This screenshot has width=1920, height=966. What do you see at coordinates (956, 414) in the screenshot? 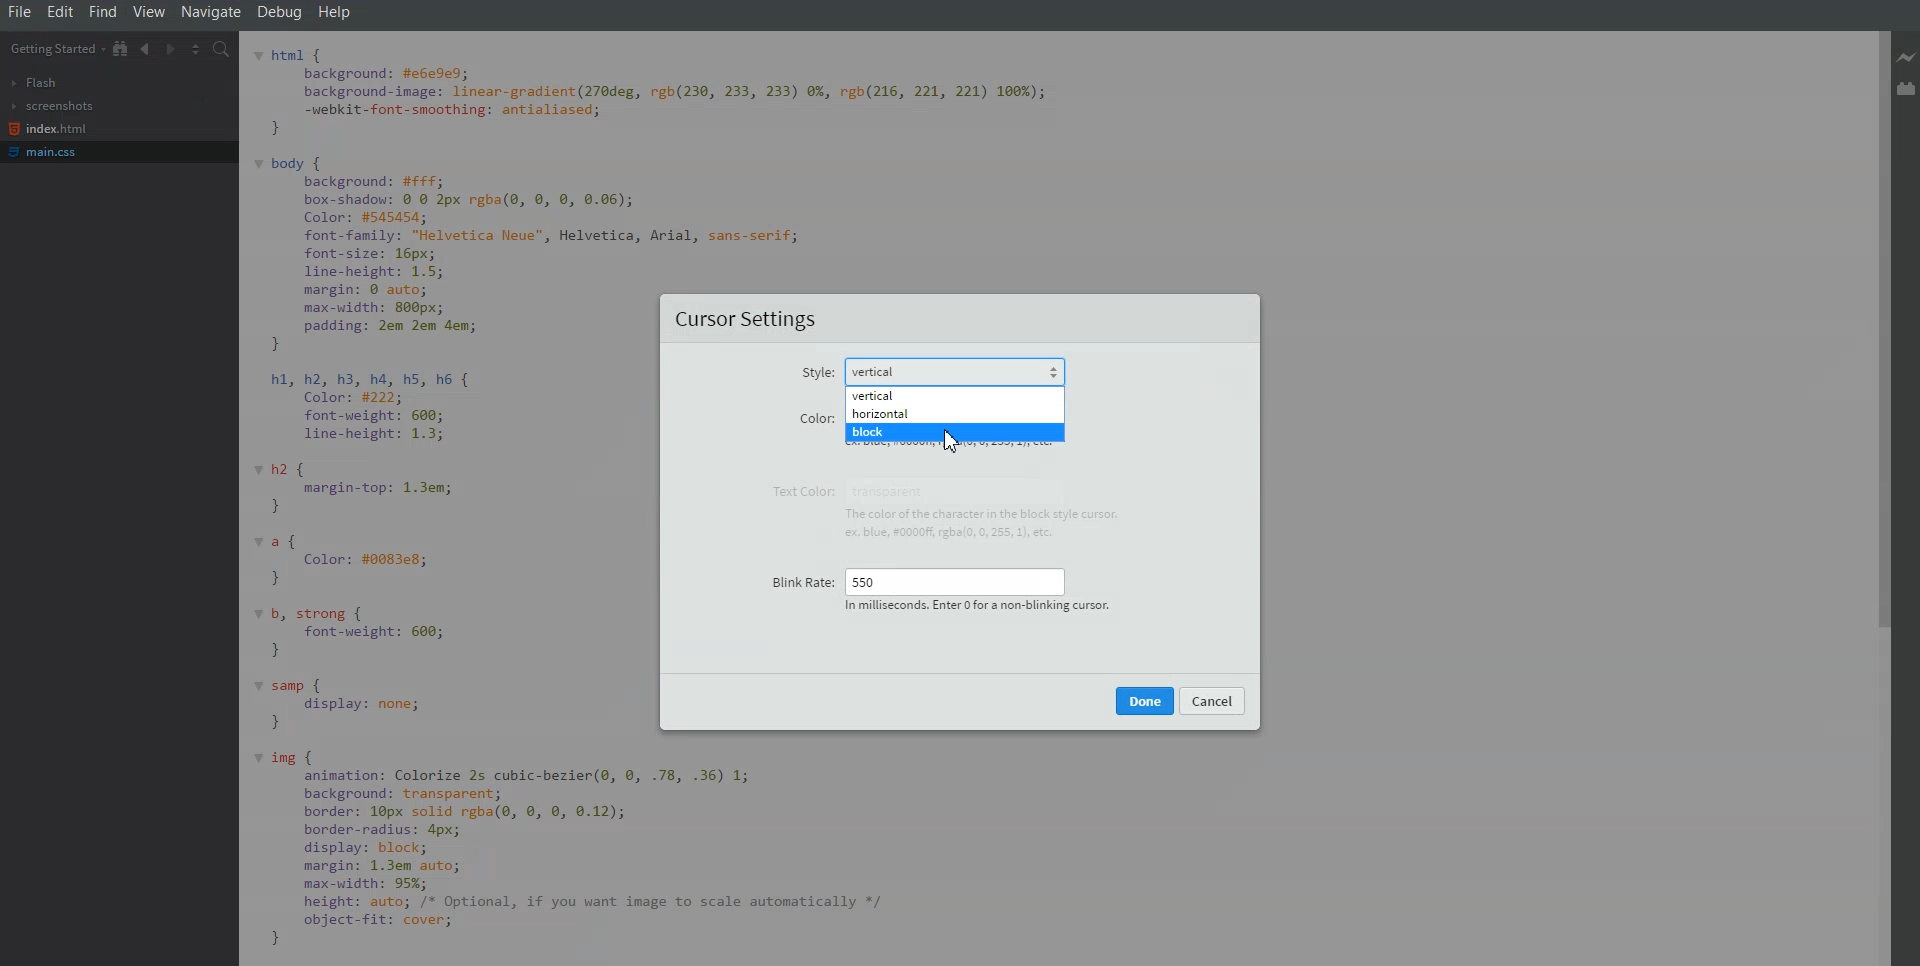
I see `horizontal` at bounding box center [956, 414].